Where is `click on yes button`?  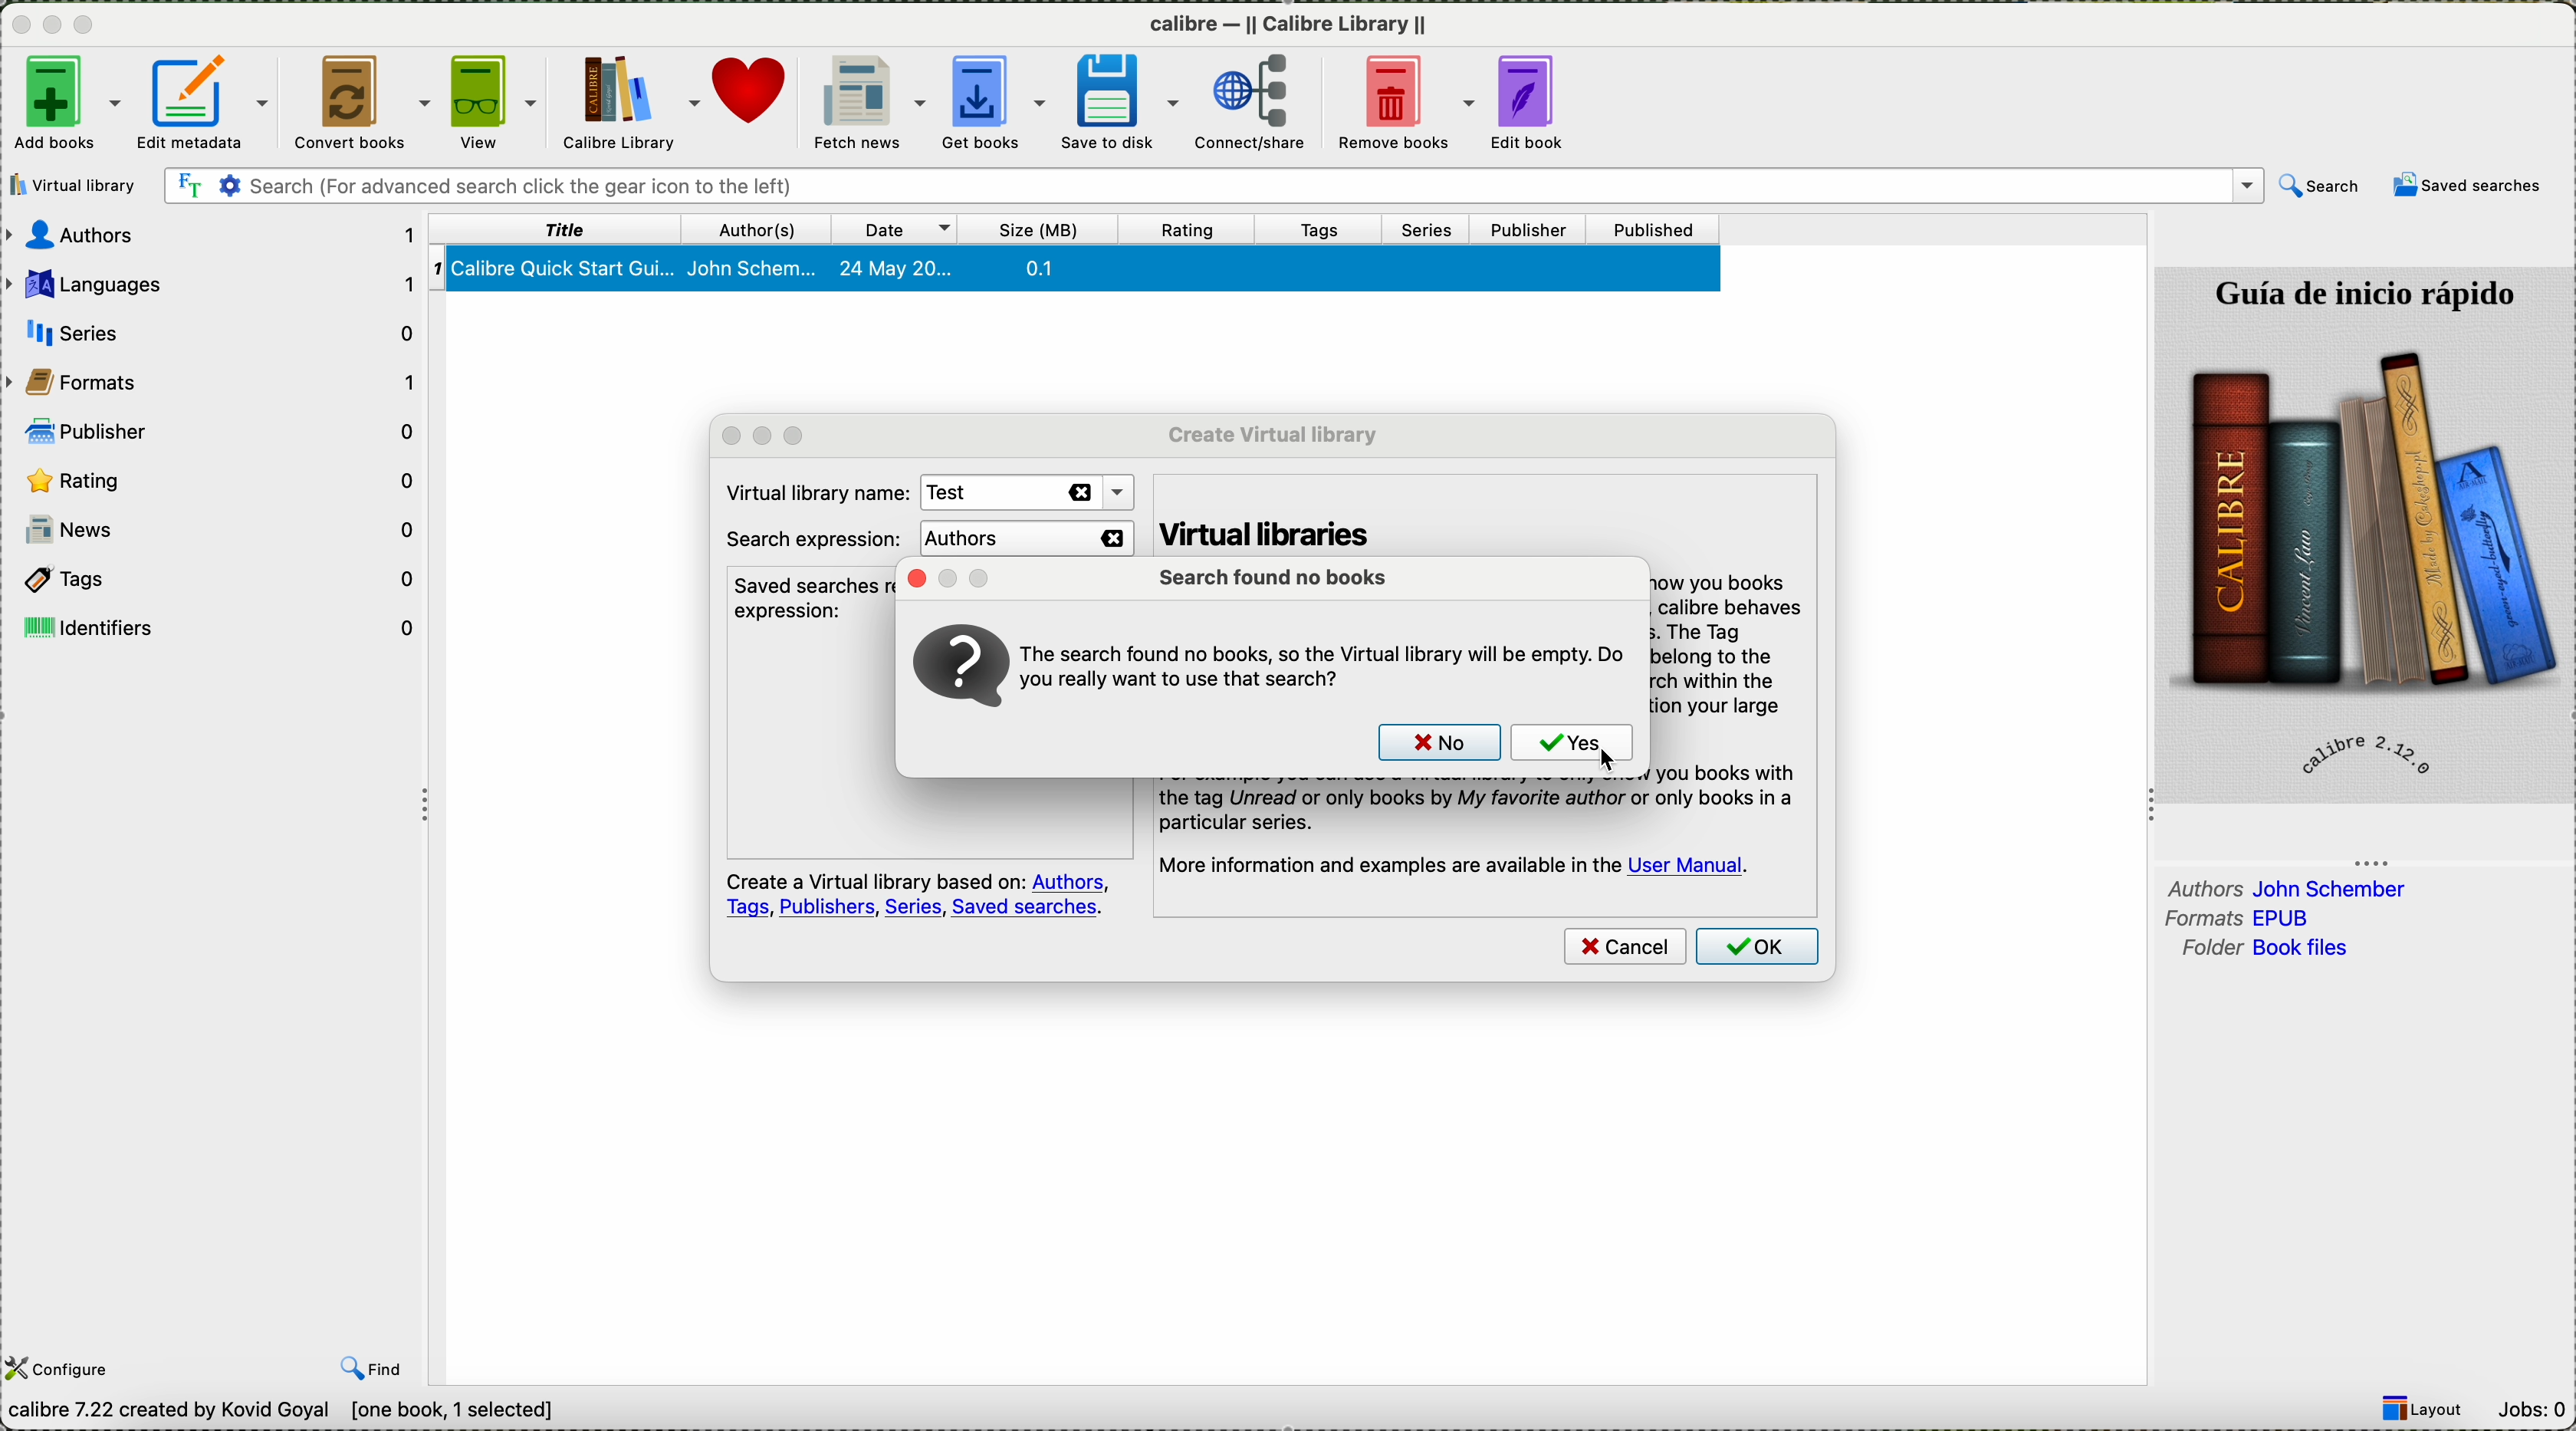
click on yes button is located at coordinates (1581, 749).